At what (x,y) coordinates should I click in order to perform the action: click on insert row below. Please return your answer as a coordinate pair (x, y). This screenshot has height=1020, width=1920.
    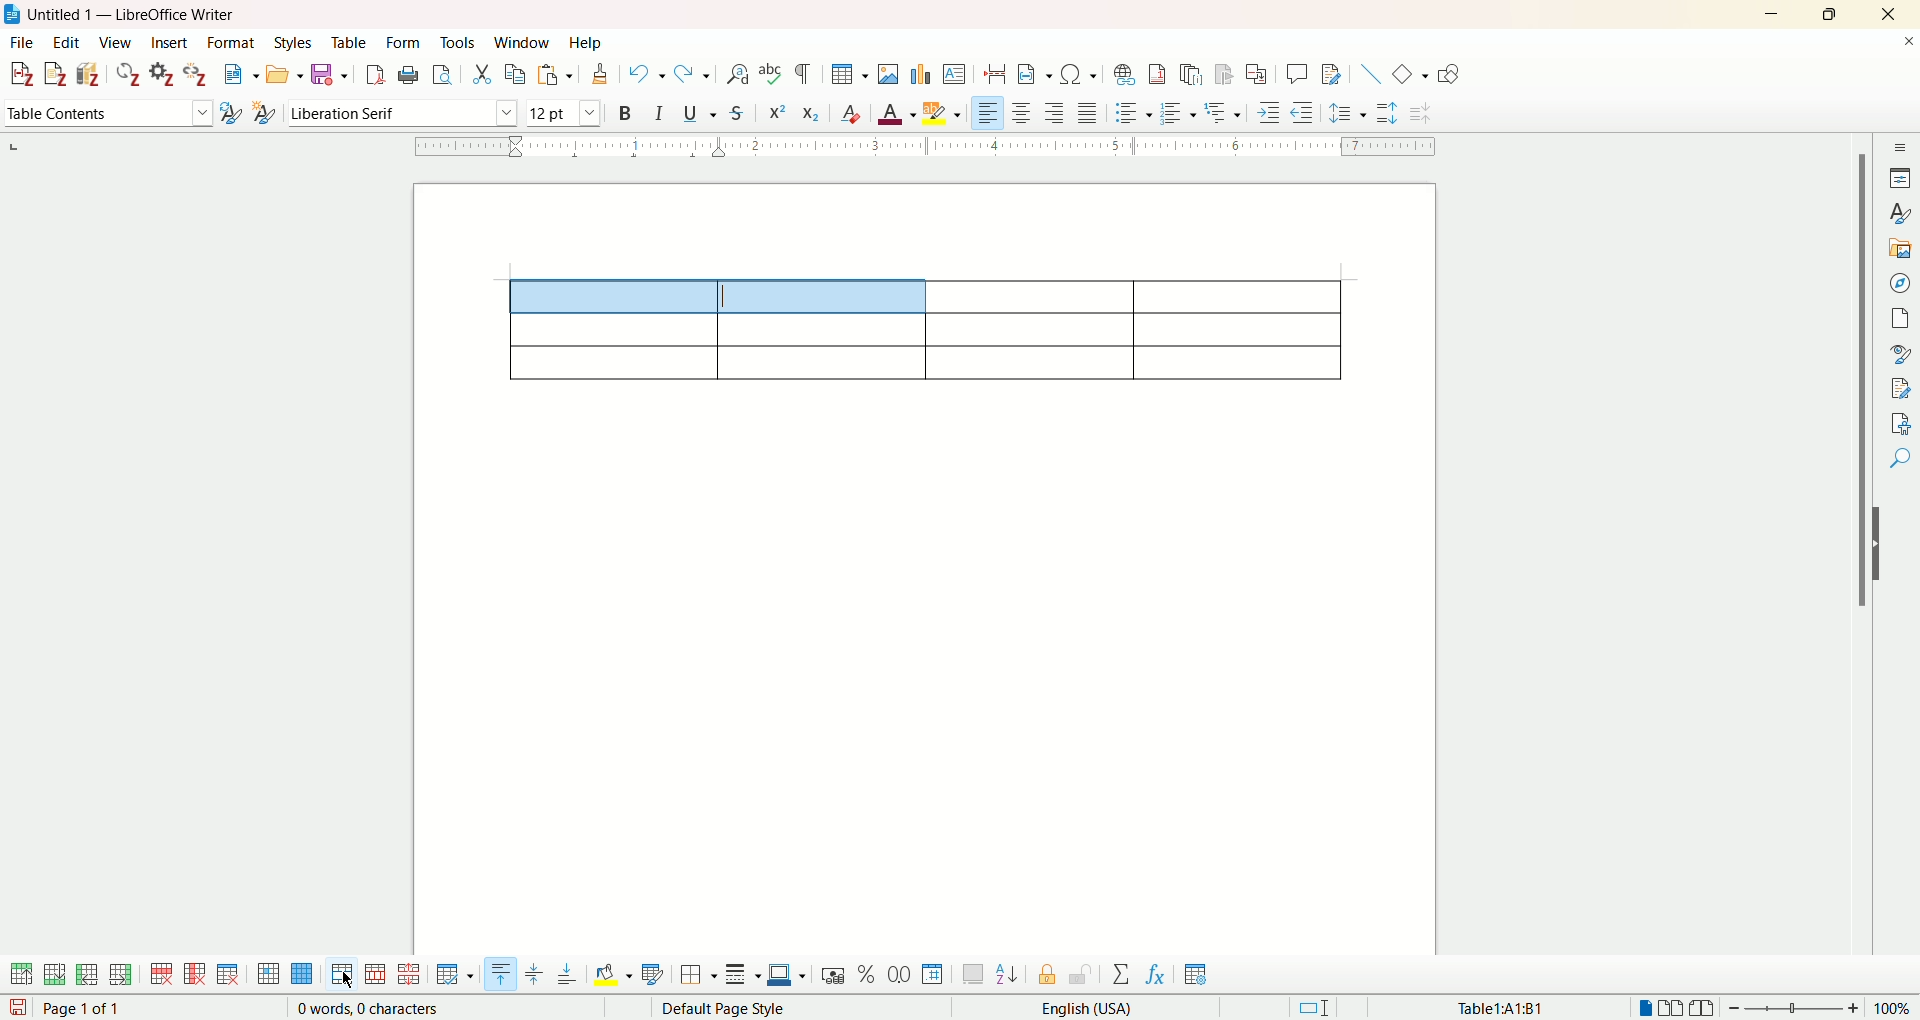
    Looking at the image, I should click on (56, 975).